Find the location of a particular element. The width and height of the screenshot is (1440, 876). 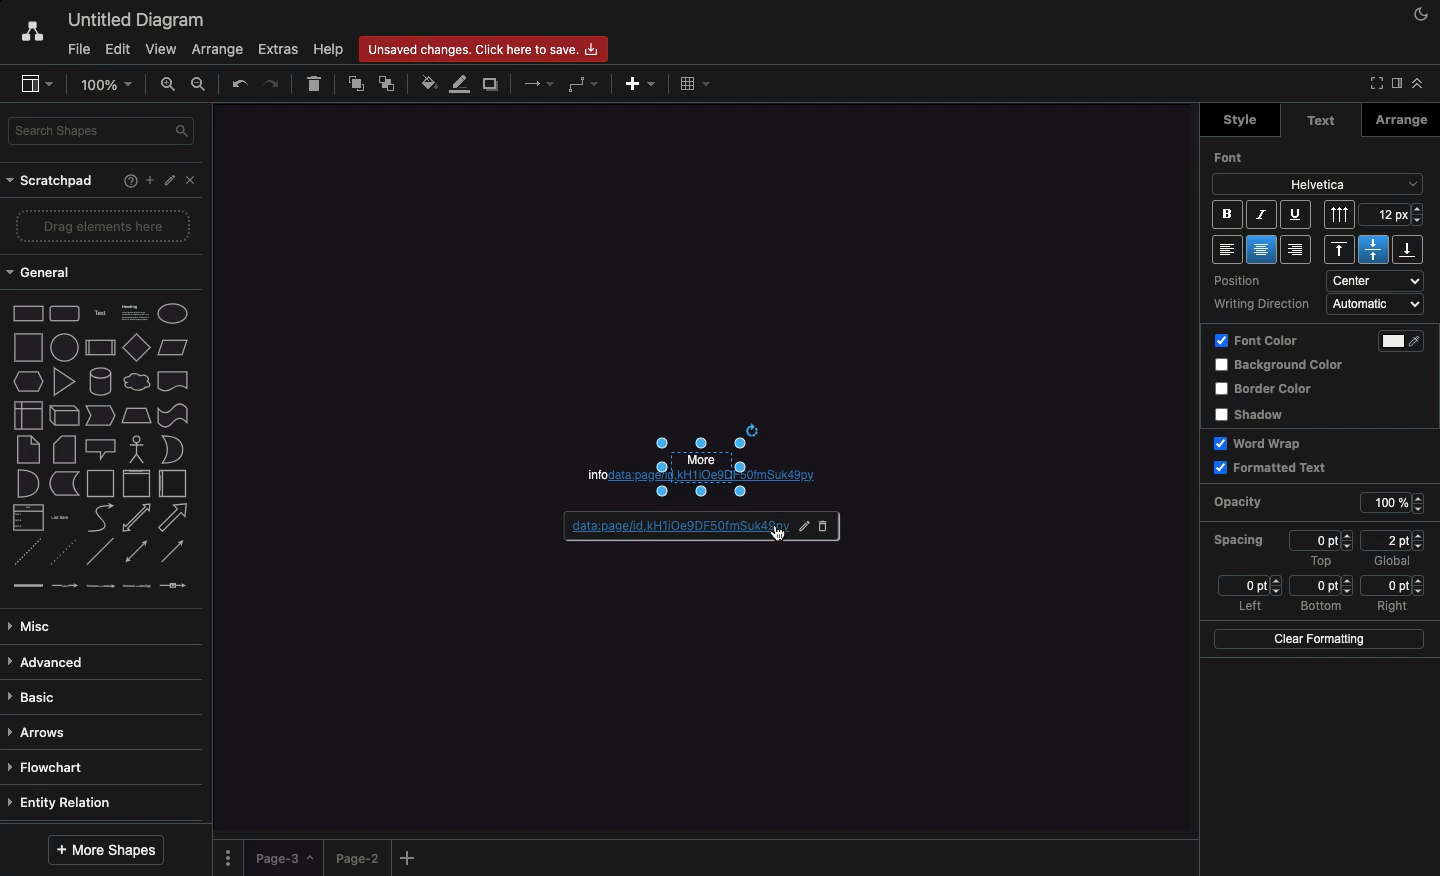

Heading is located at coordinates (137, 311).